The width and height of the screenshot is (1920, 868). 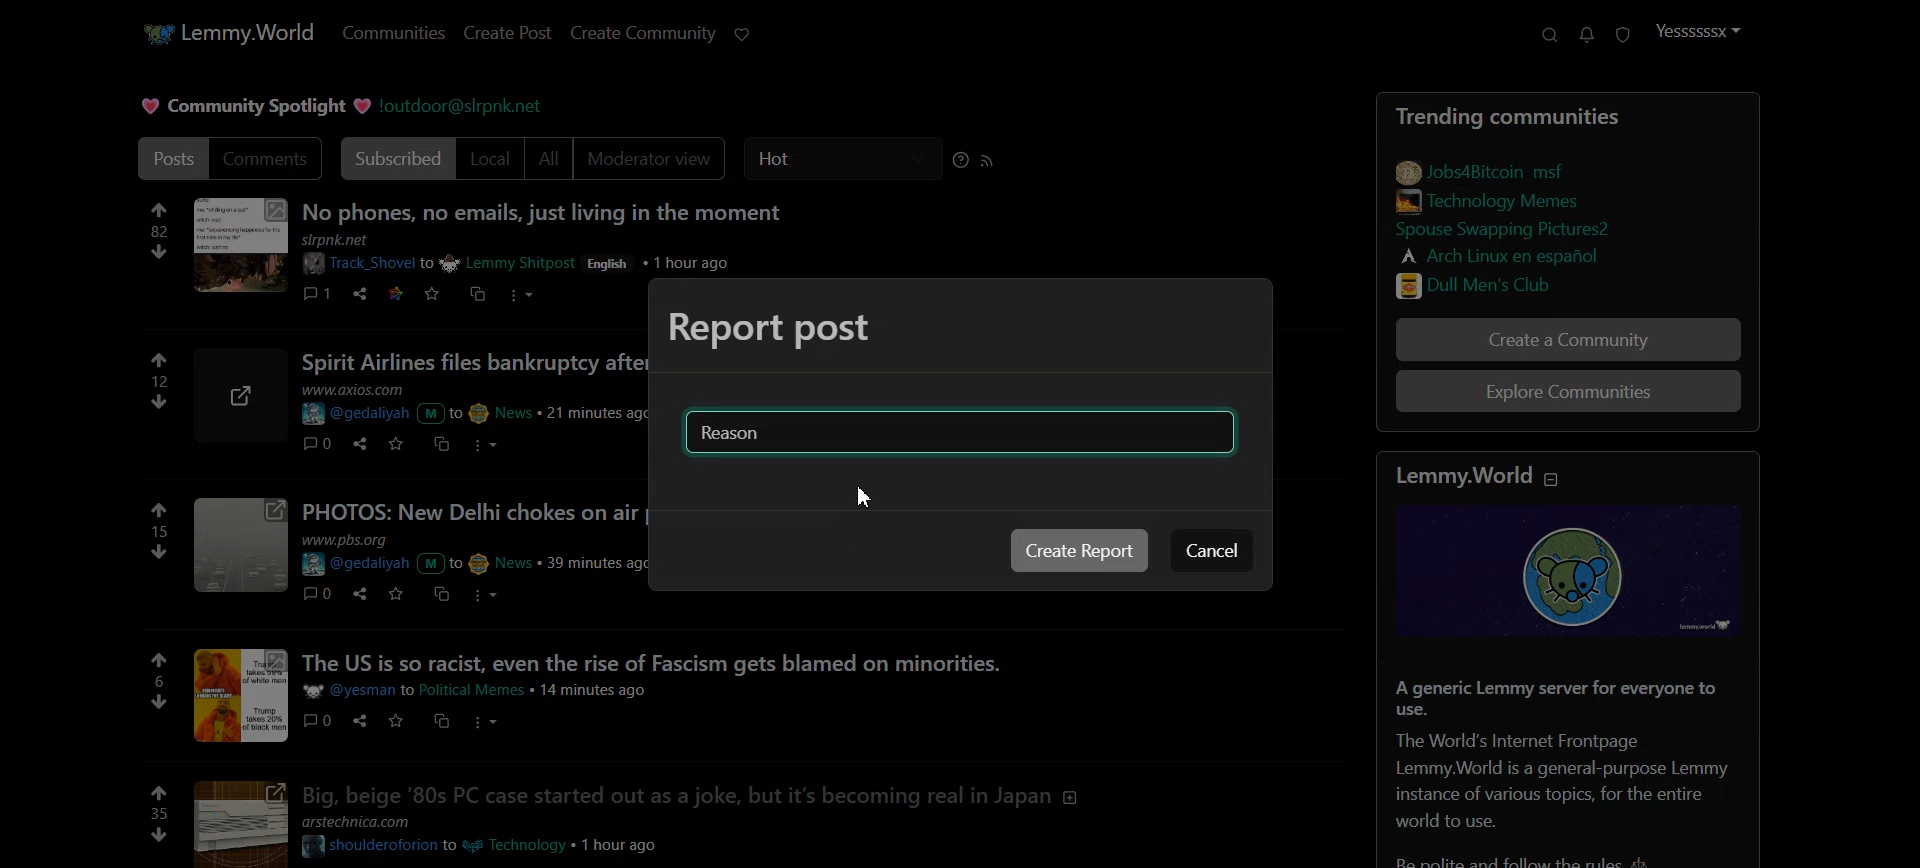 I want to click on save, so click(x=395, y=721).